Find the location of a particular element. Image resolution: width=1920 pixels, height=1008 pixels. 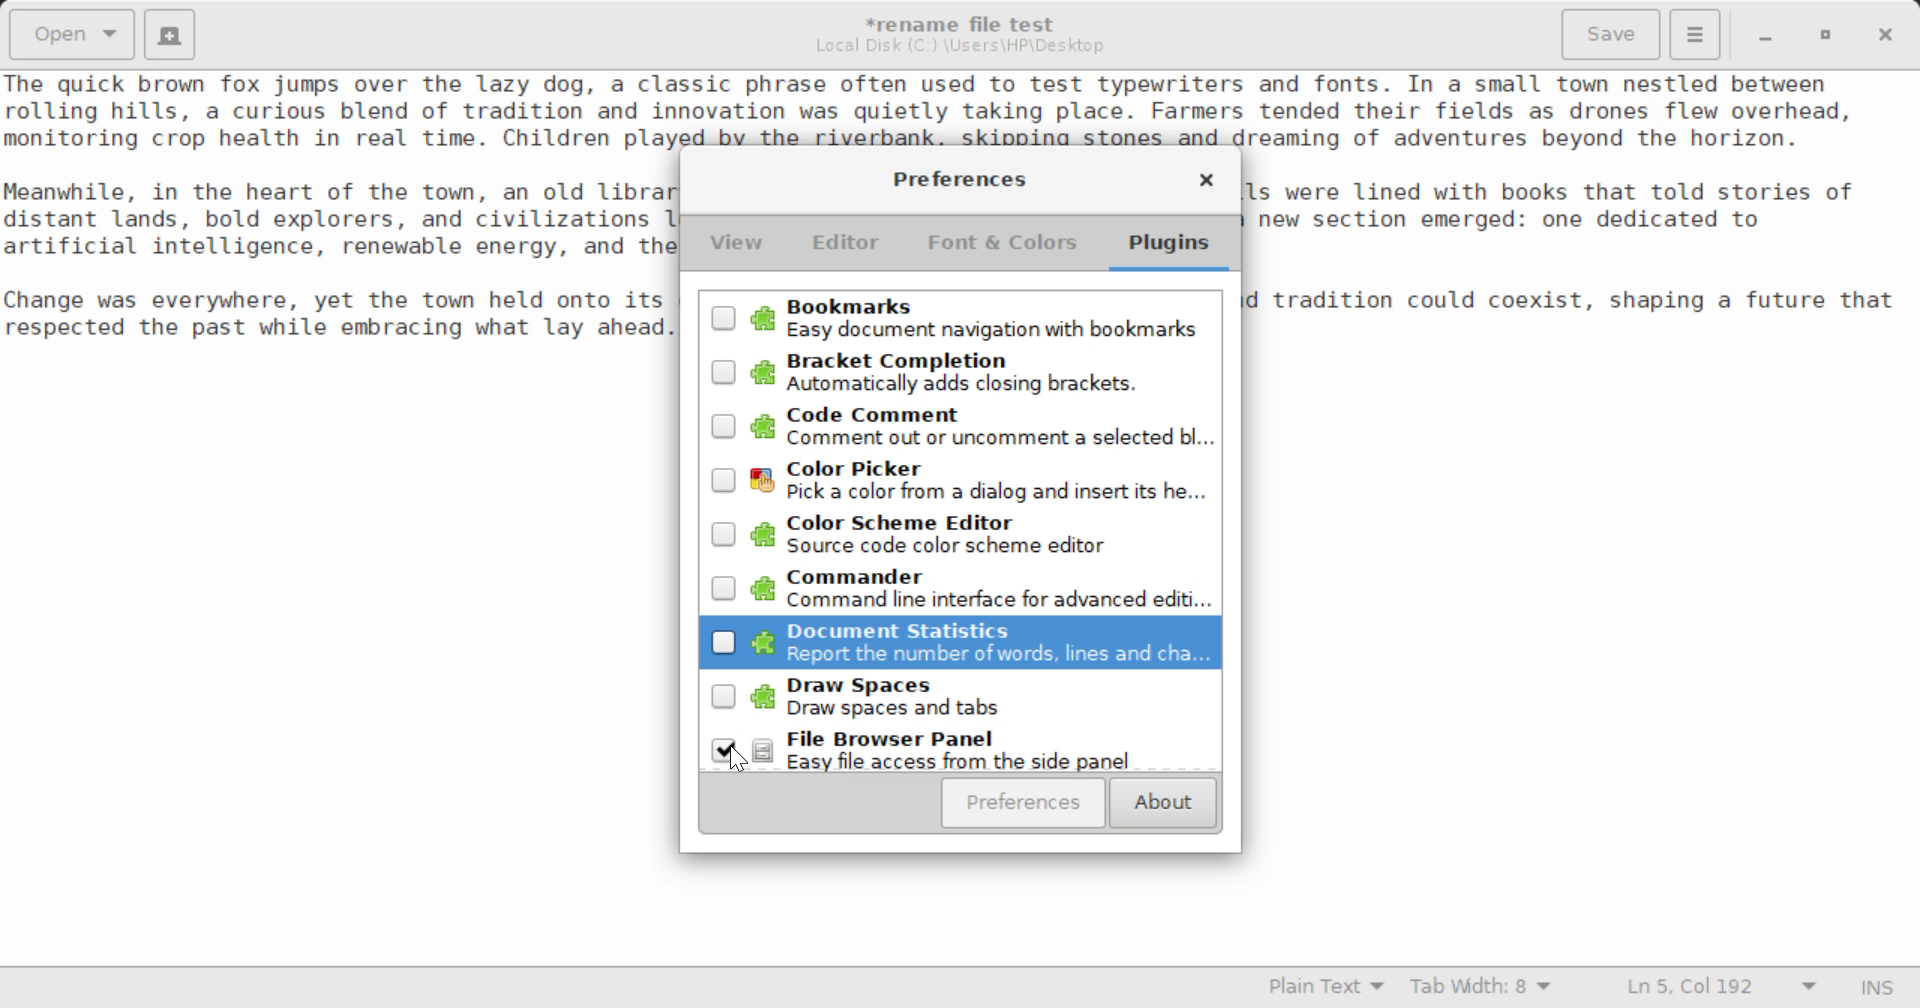

About is located at coordinates (1160, 804).